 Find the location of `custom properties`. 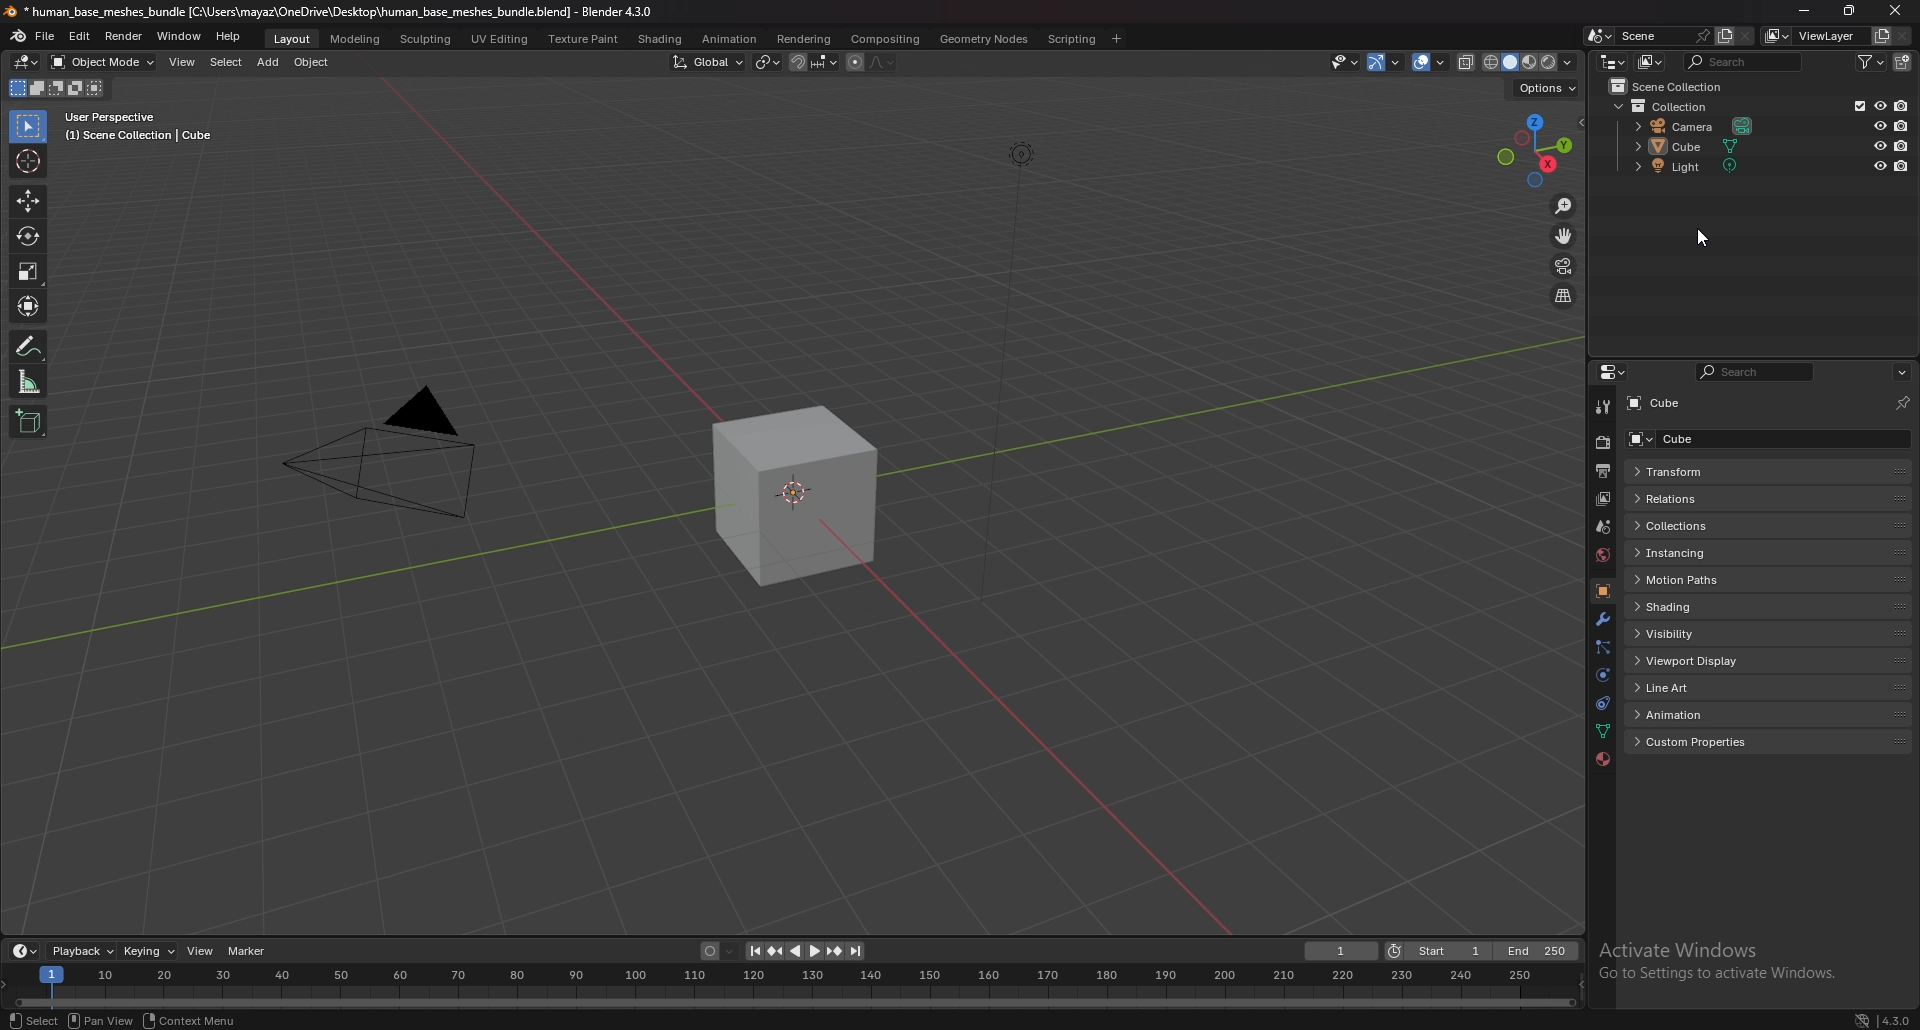

custom properties is located at coordinates (1708, 743).